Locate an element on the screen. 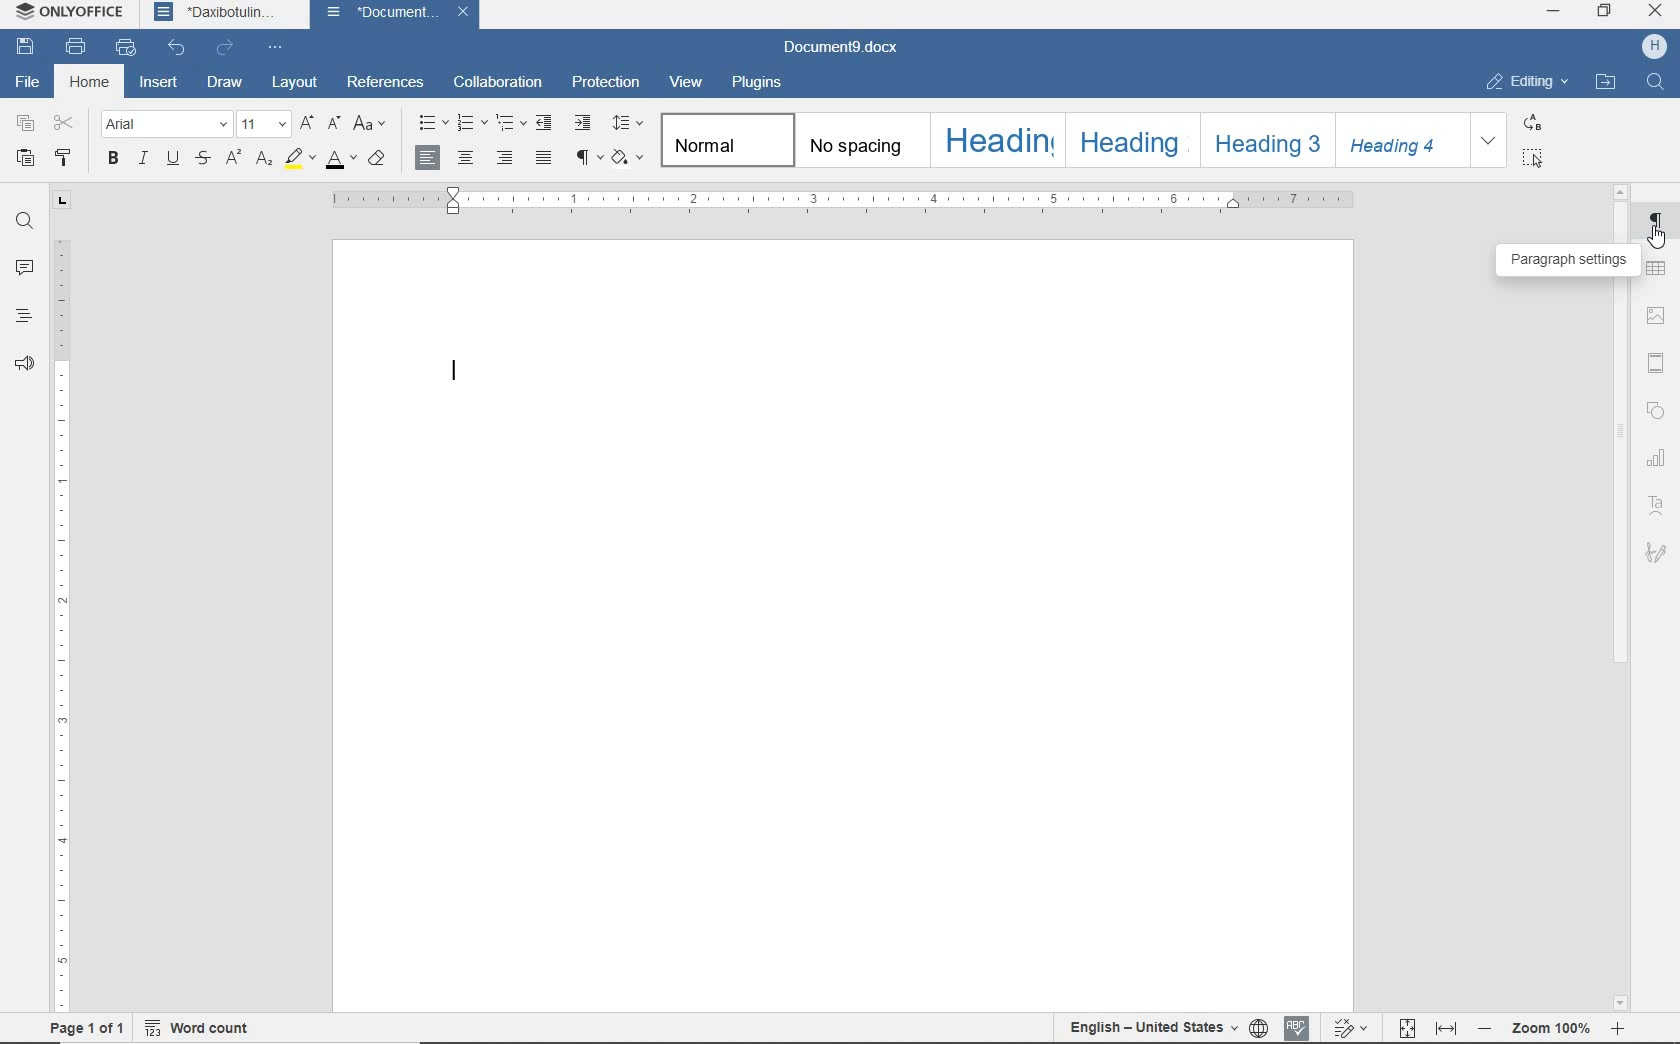 The width and height of the screenshot is (1680, 1044). text language is located at coordinates (1149, 1028).